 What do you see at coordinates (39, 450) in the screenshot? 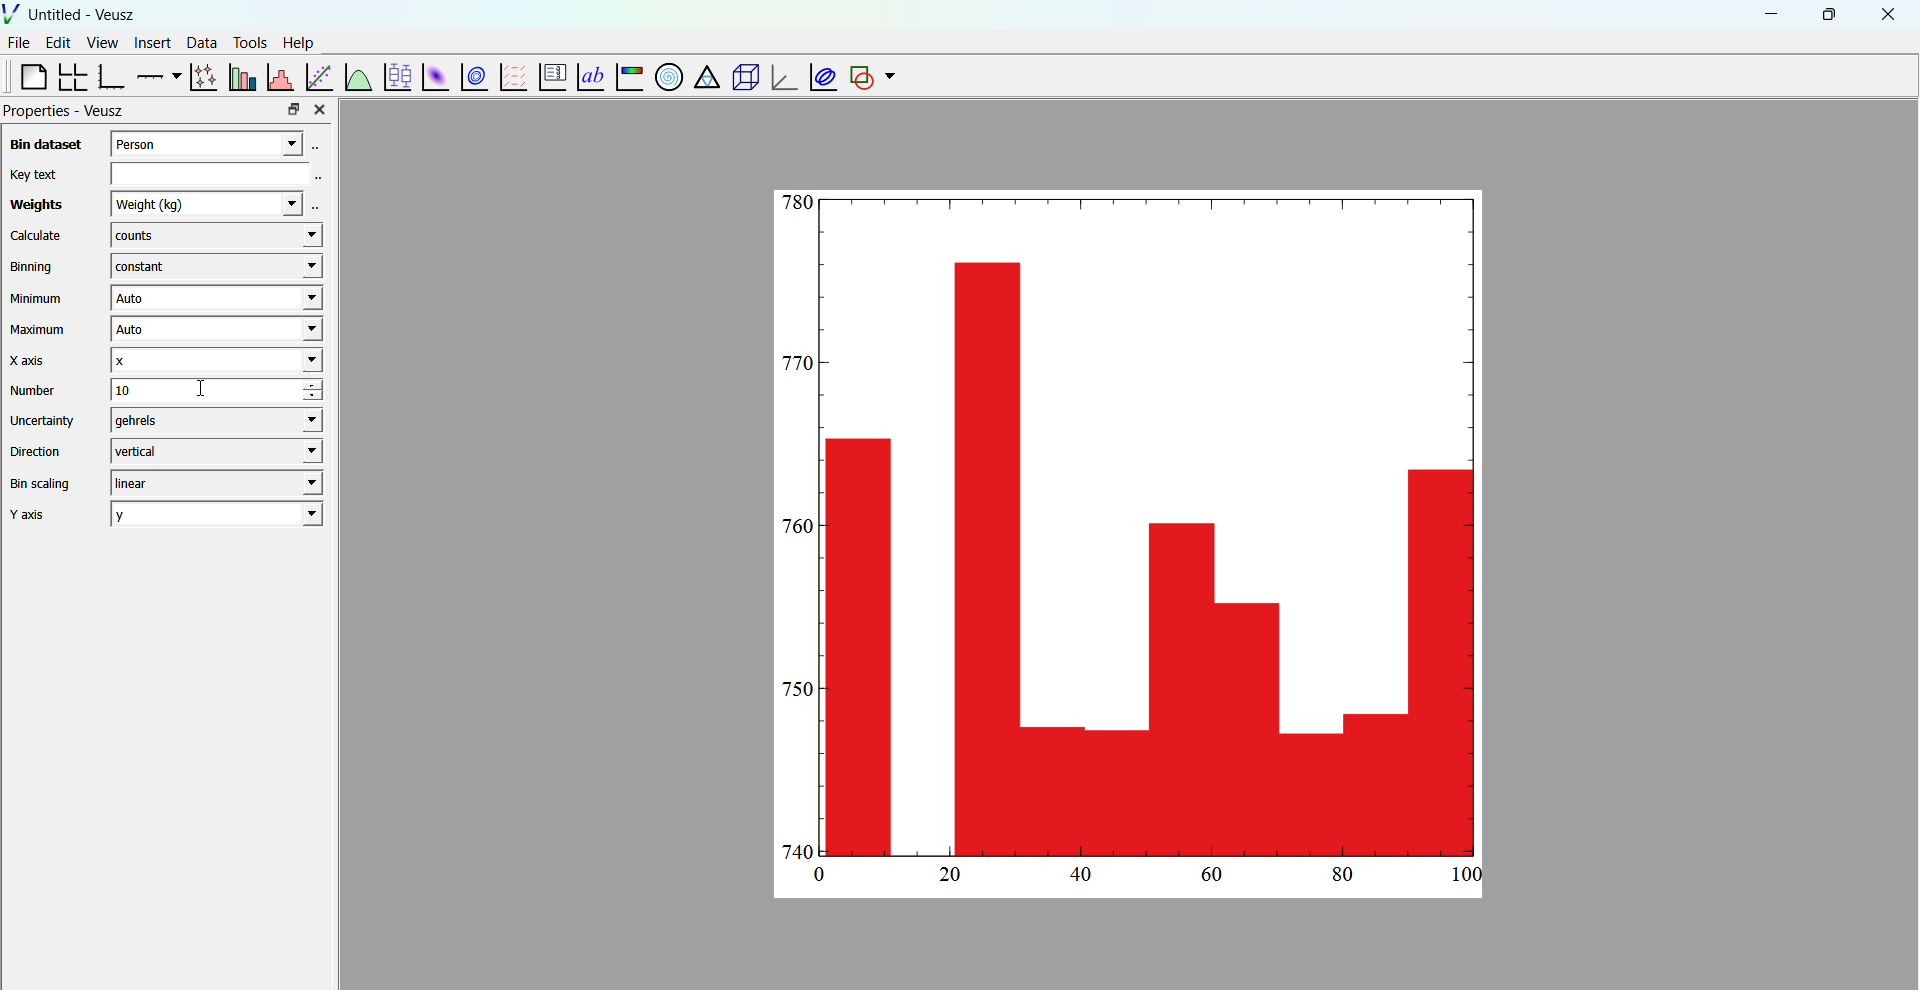
I see `Direction` at bounding box center [39, 450].